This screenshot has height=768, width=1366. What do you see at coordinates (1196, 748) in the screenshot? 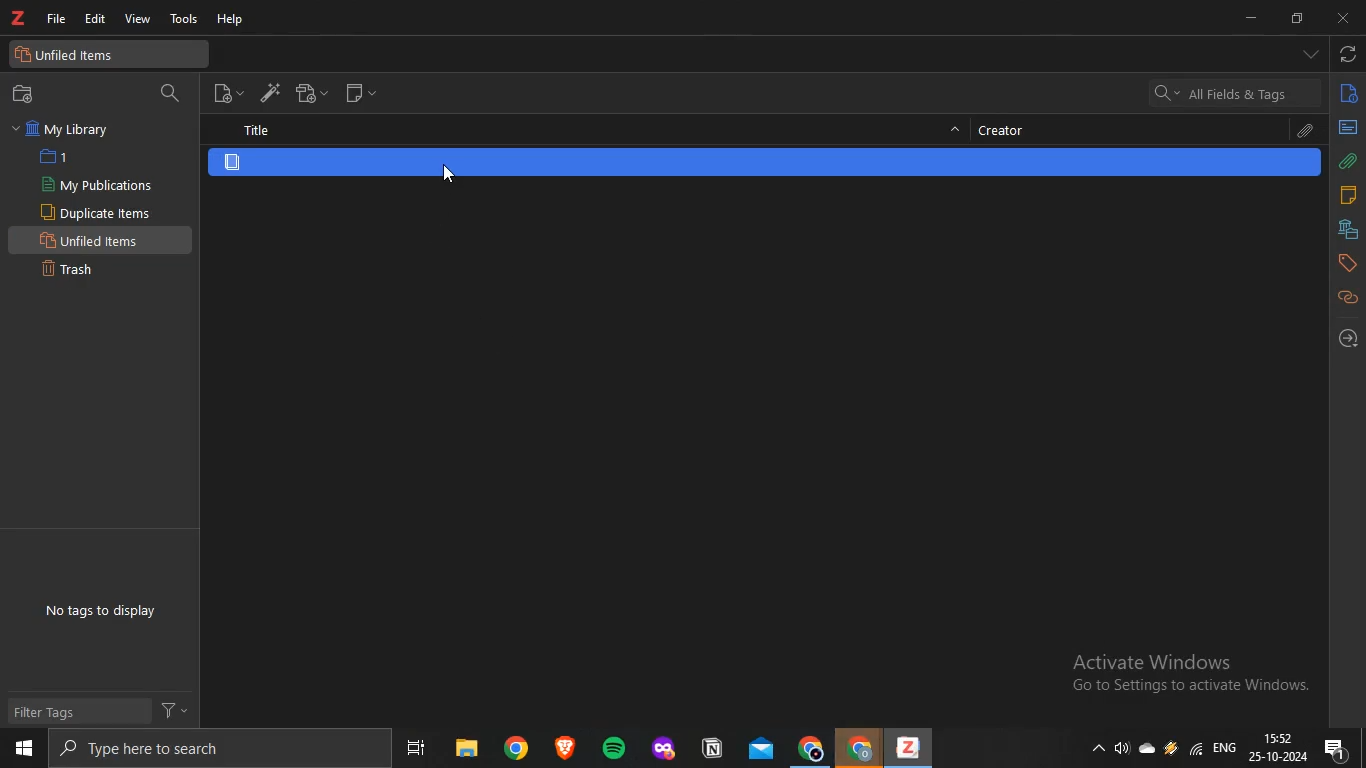
I see `wifi` at bounding box center [1196, 748].